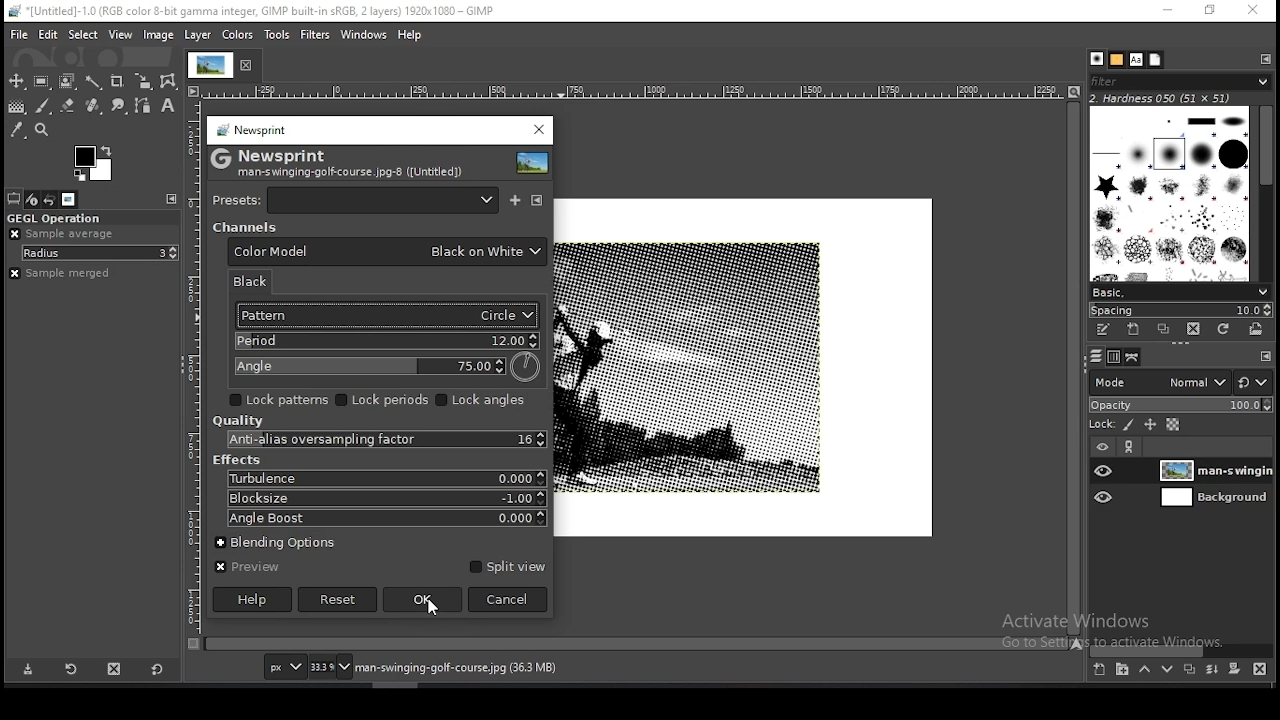 This screenshot has height=720, width=1280. I want to click on scale (horizontal), so click(635, 92).